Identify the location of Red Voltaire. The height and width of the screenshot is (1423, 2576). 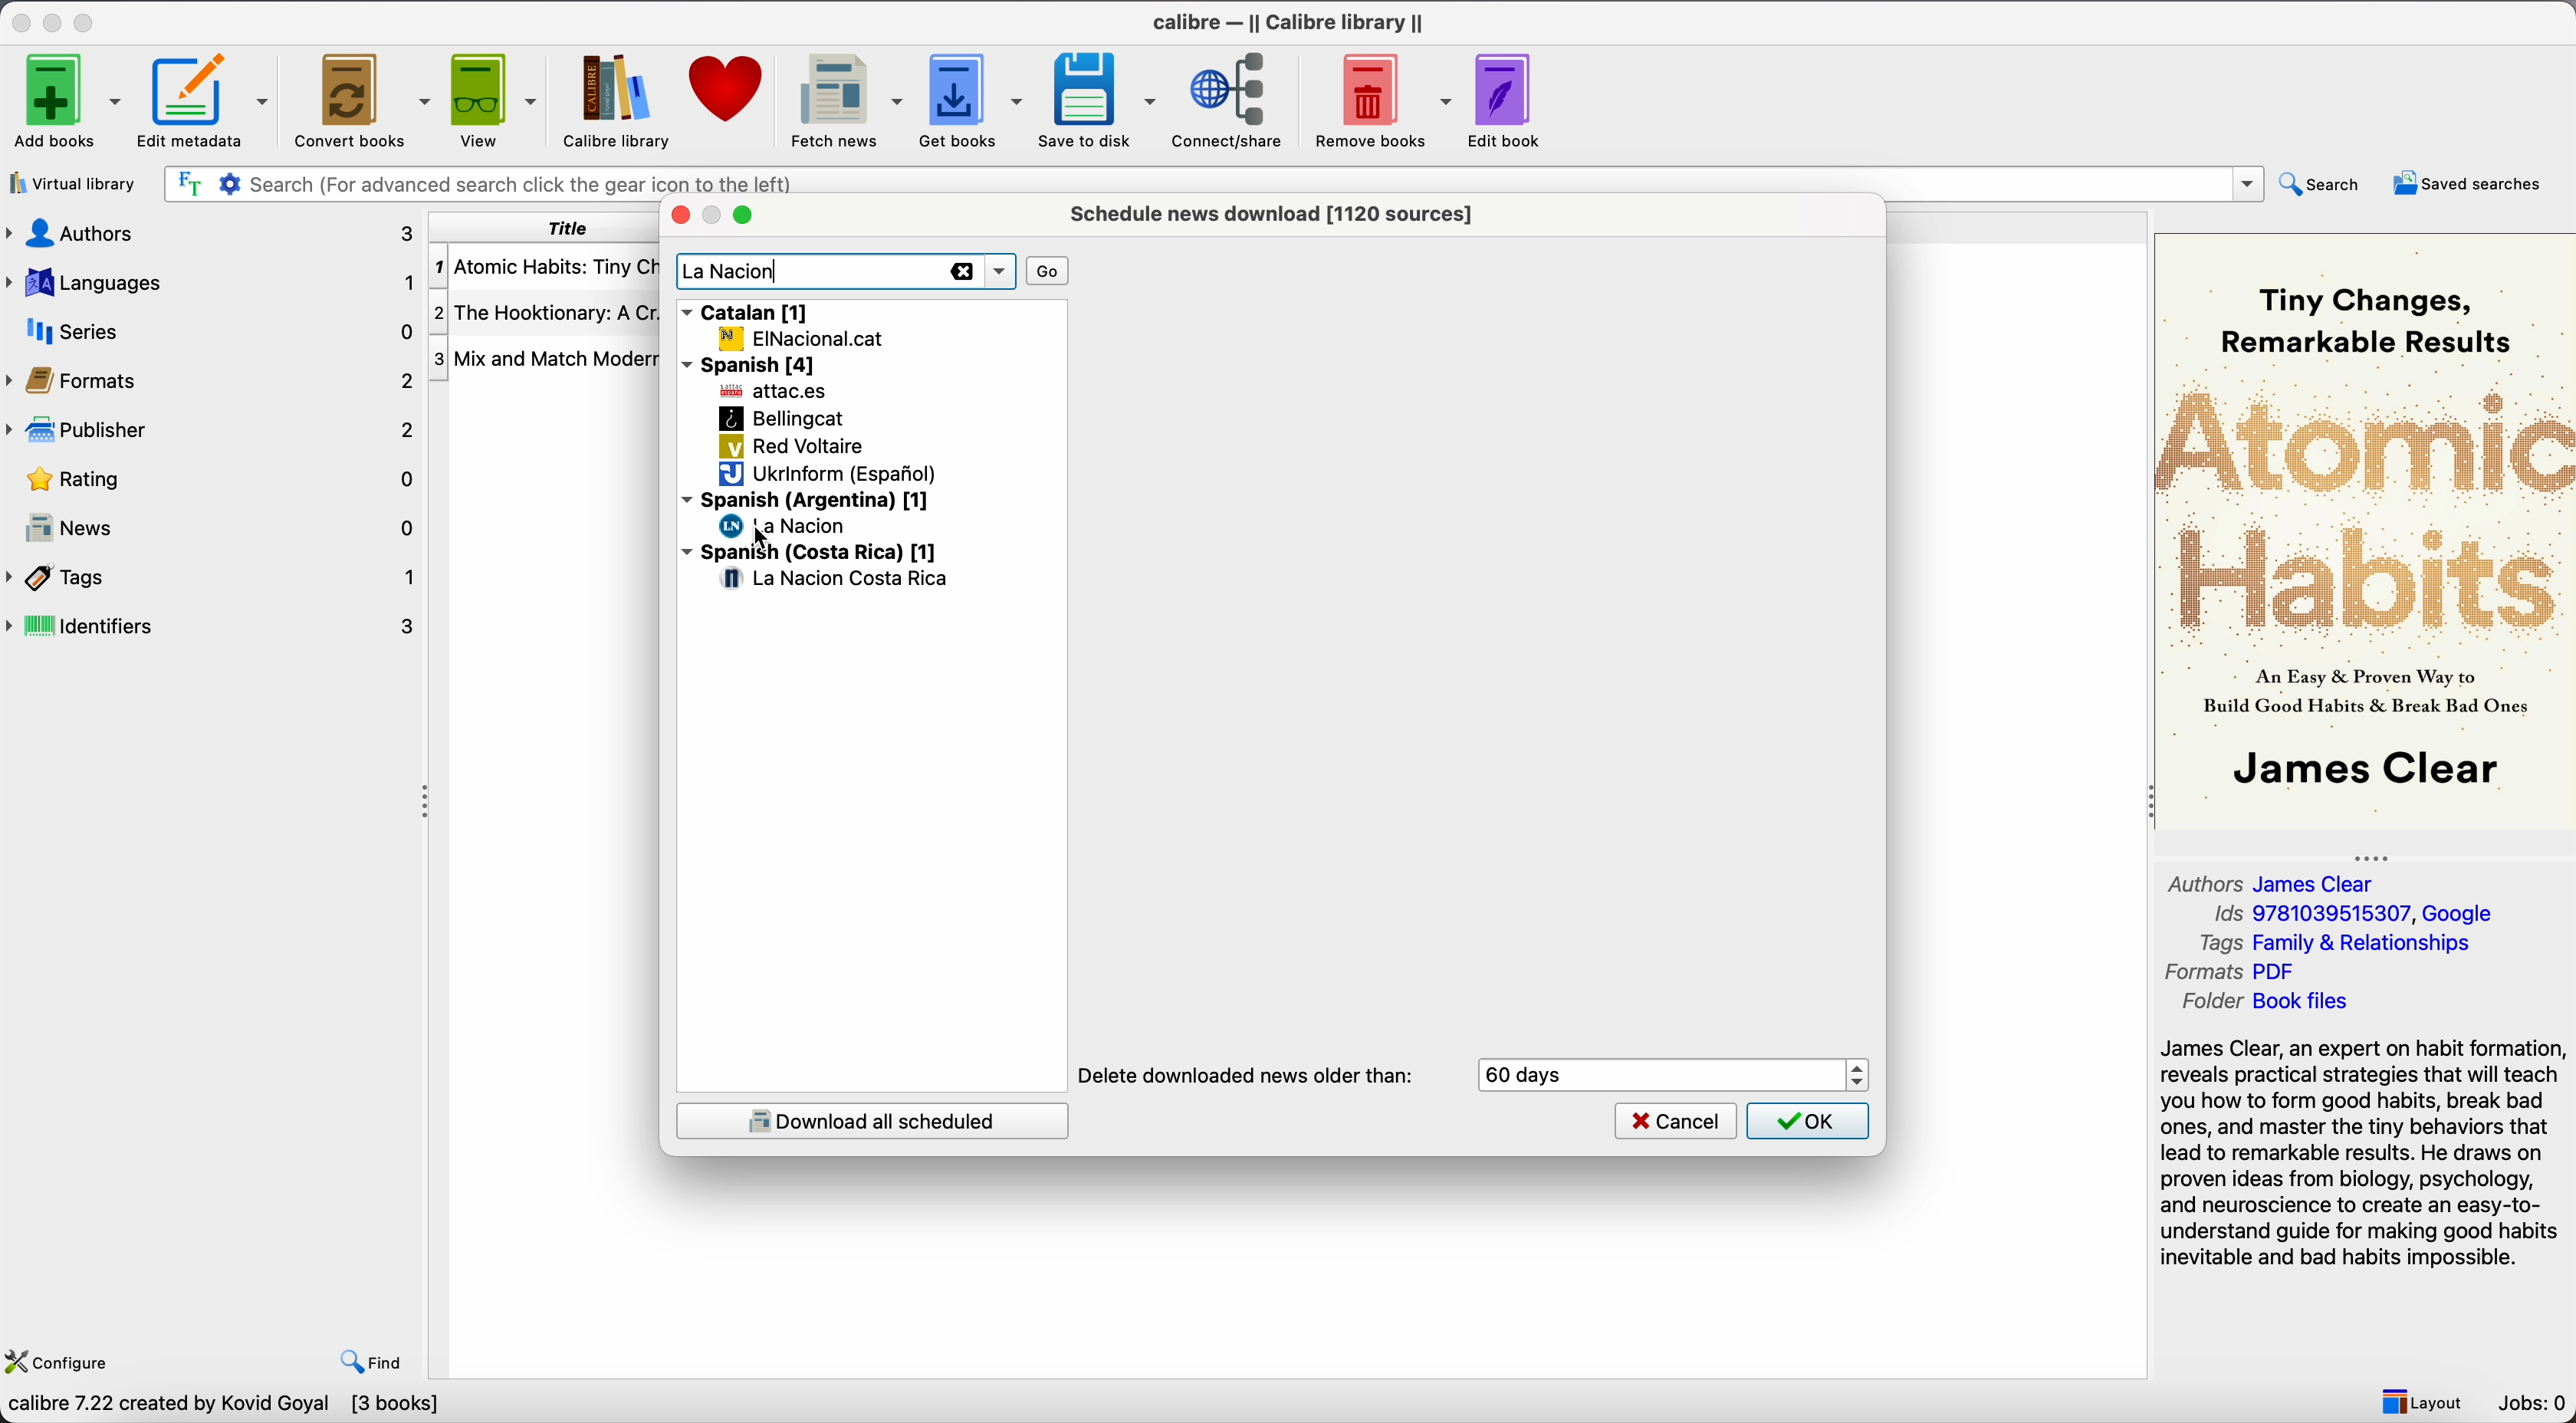
(792, 448).